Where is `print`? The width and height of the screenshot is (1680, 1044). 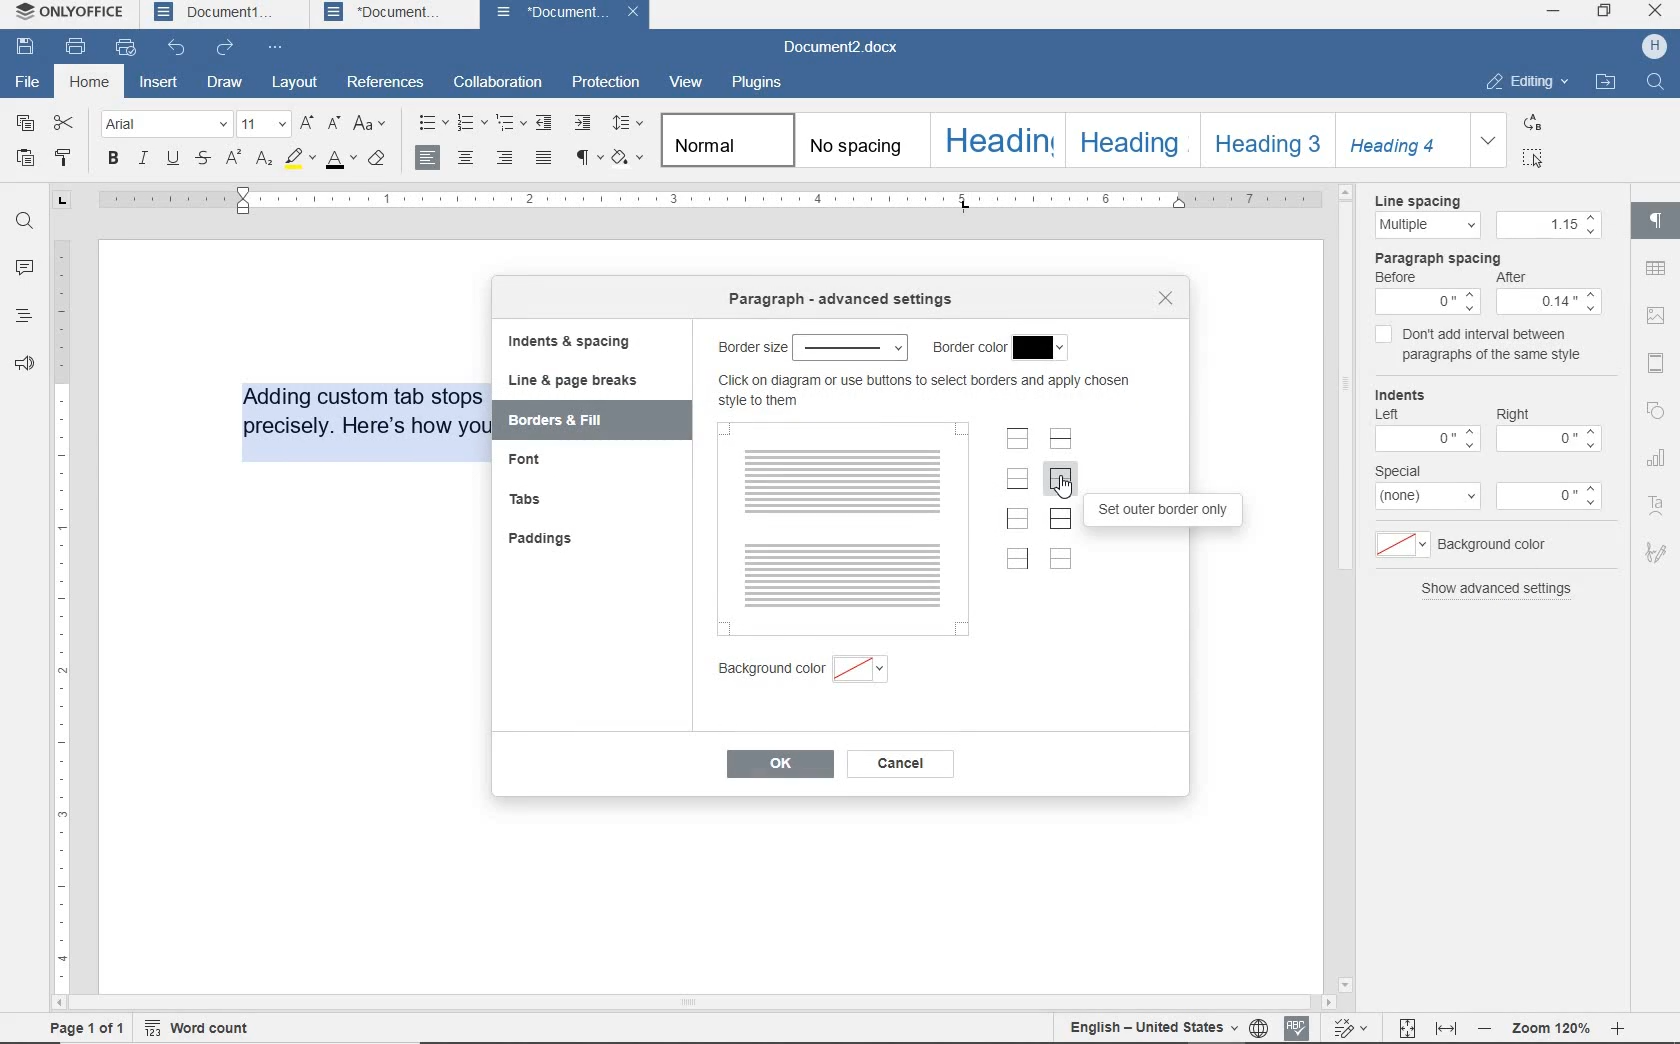 print is located at coordinates (76, 47).